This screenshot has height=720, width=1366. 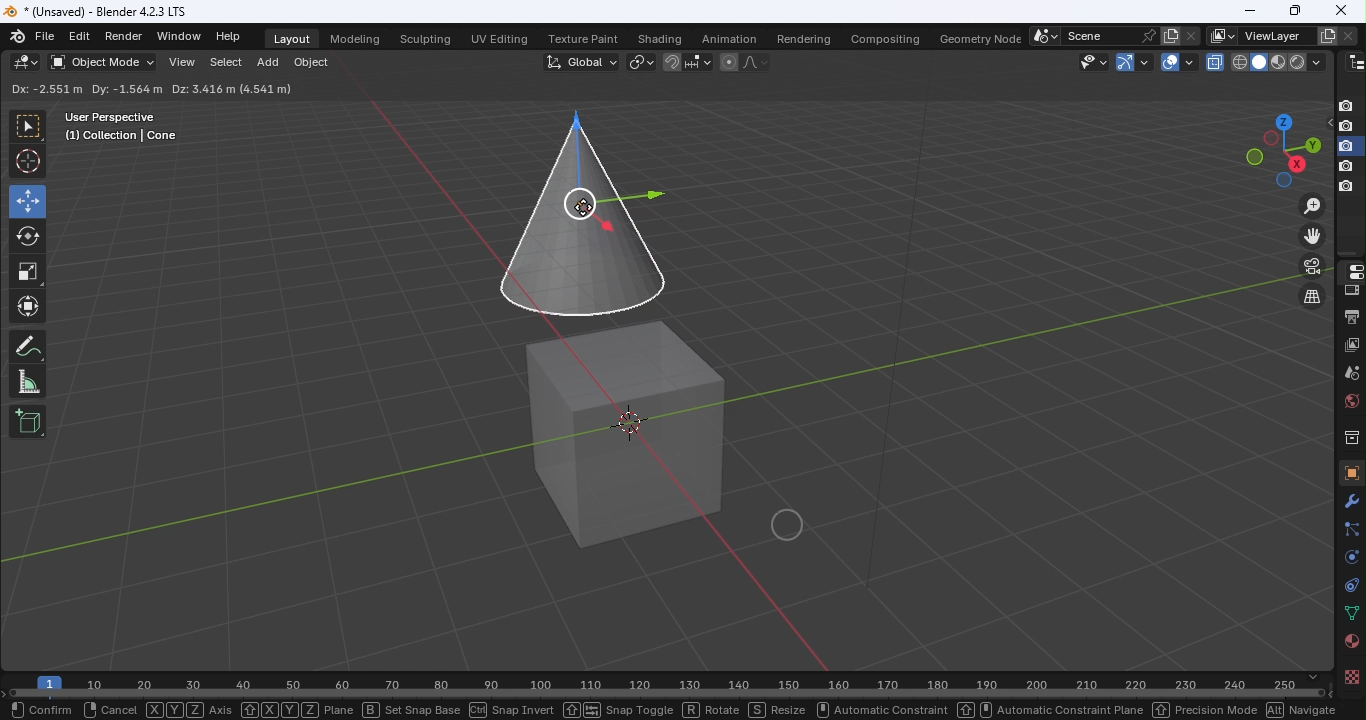 I want to click on Proportional editing falloff, so click(x=757, y=64).